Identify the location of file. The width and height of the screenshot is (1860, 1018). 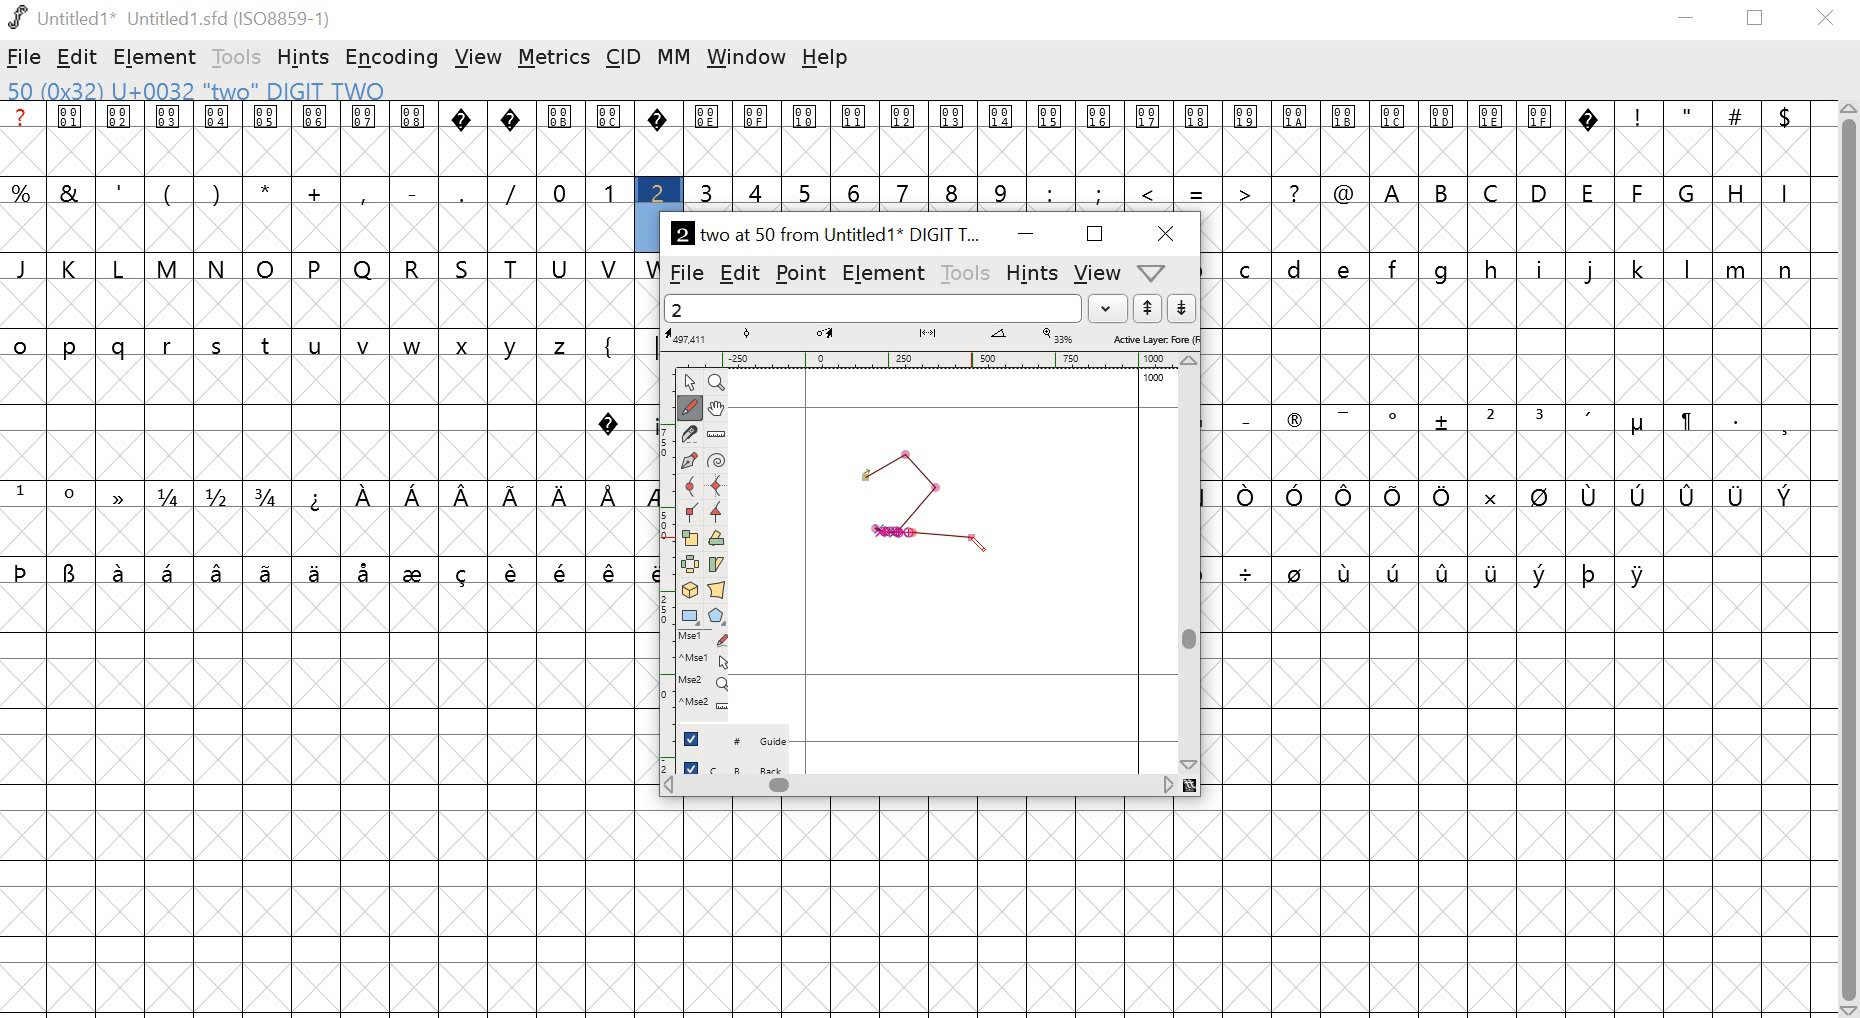
(26, 57).